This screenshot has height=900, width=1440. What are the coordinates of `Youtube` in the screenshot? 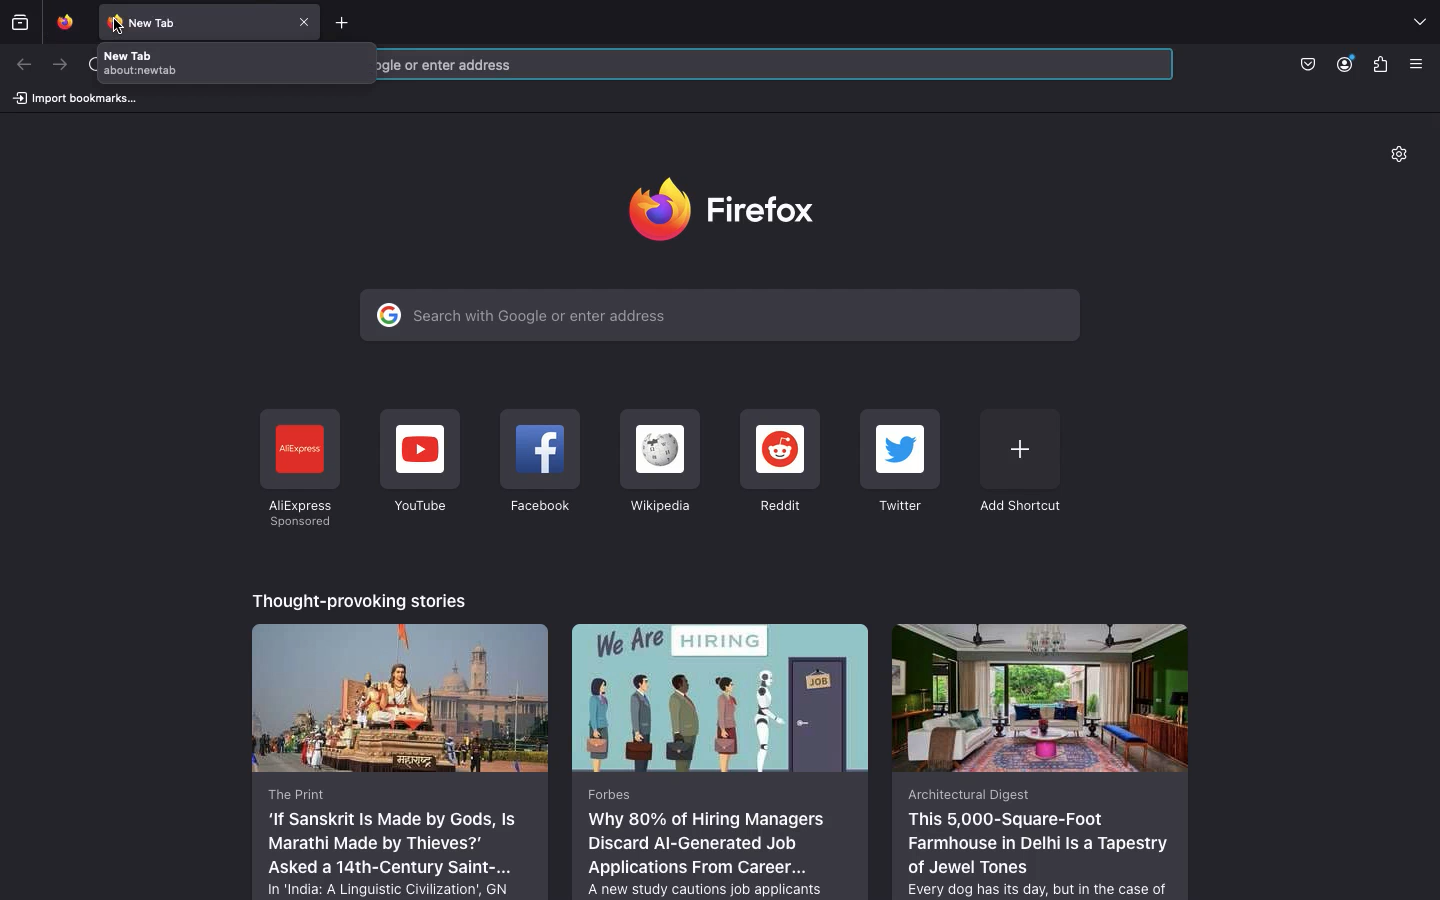 It's located at (419, 462).